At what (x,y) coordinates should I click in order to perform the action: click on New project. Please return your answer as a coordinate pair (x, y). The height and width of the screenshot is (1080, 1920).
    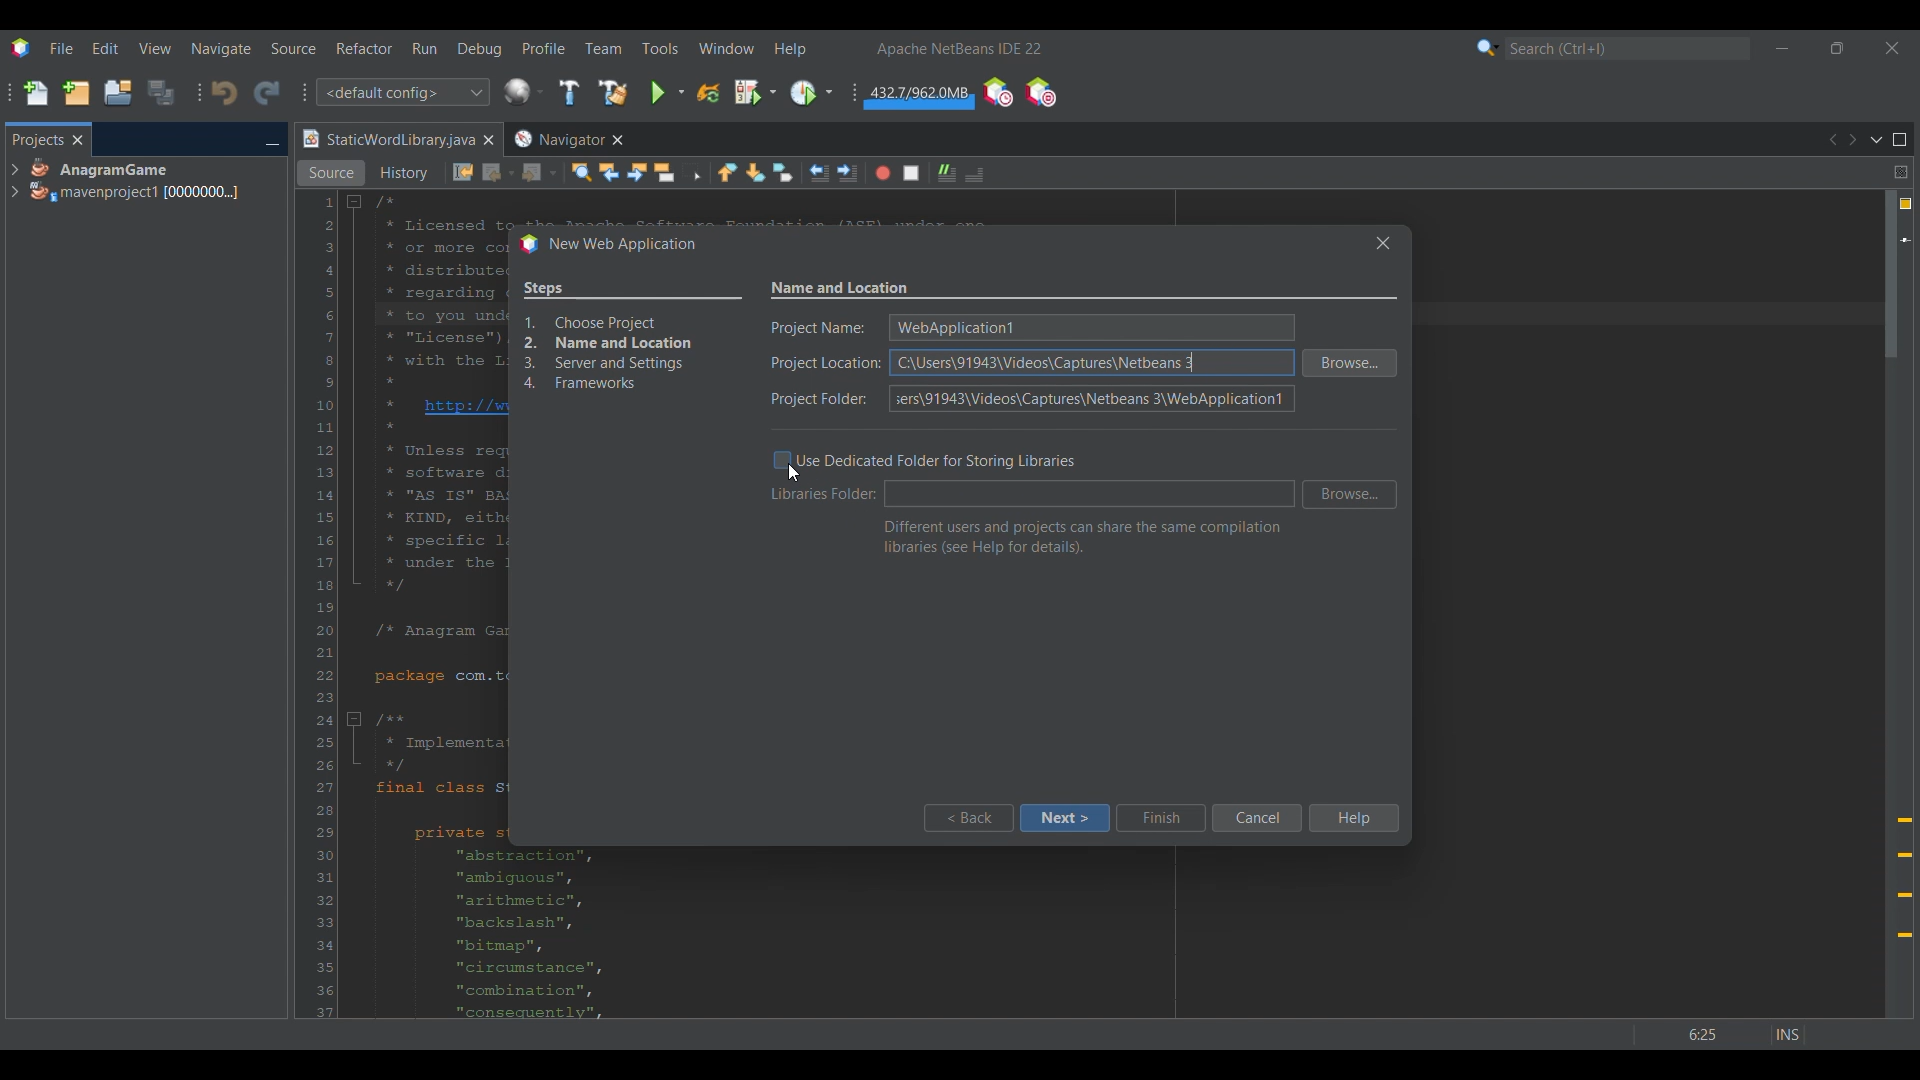
    Looking at the image, I should click on (76, 92).